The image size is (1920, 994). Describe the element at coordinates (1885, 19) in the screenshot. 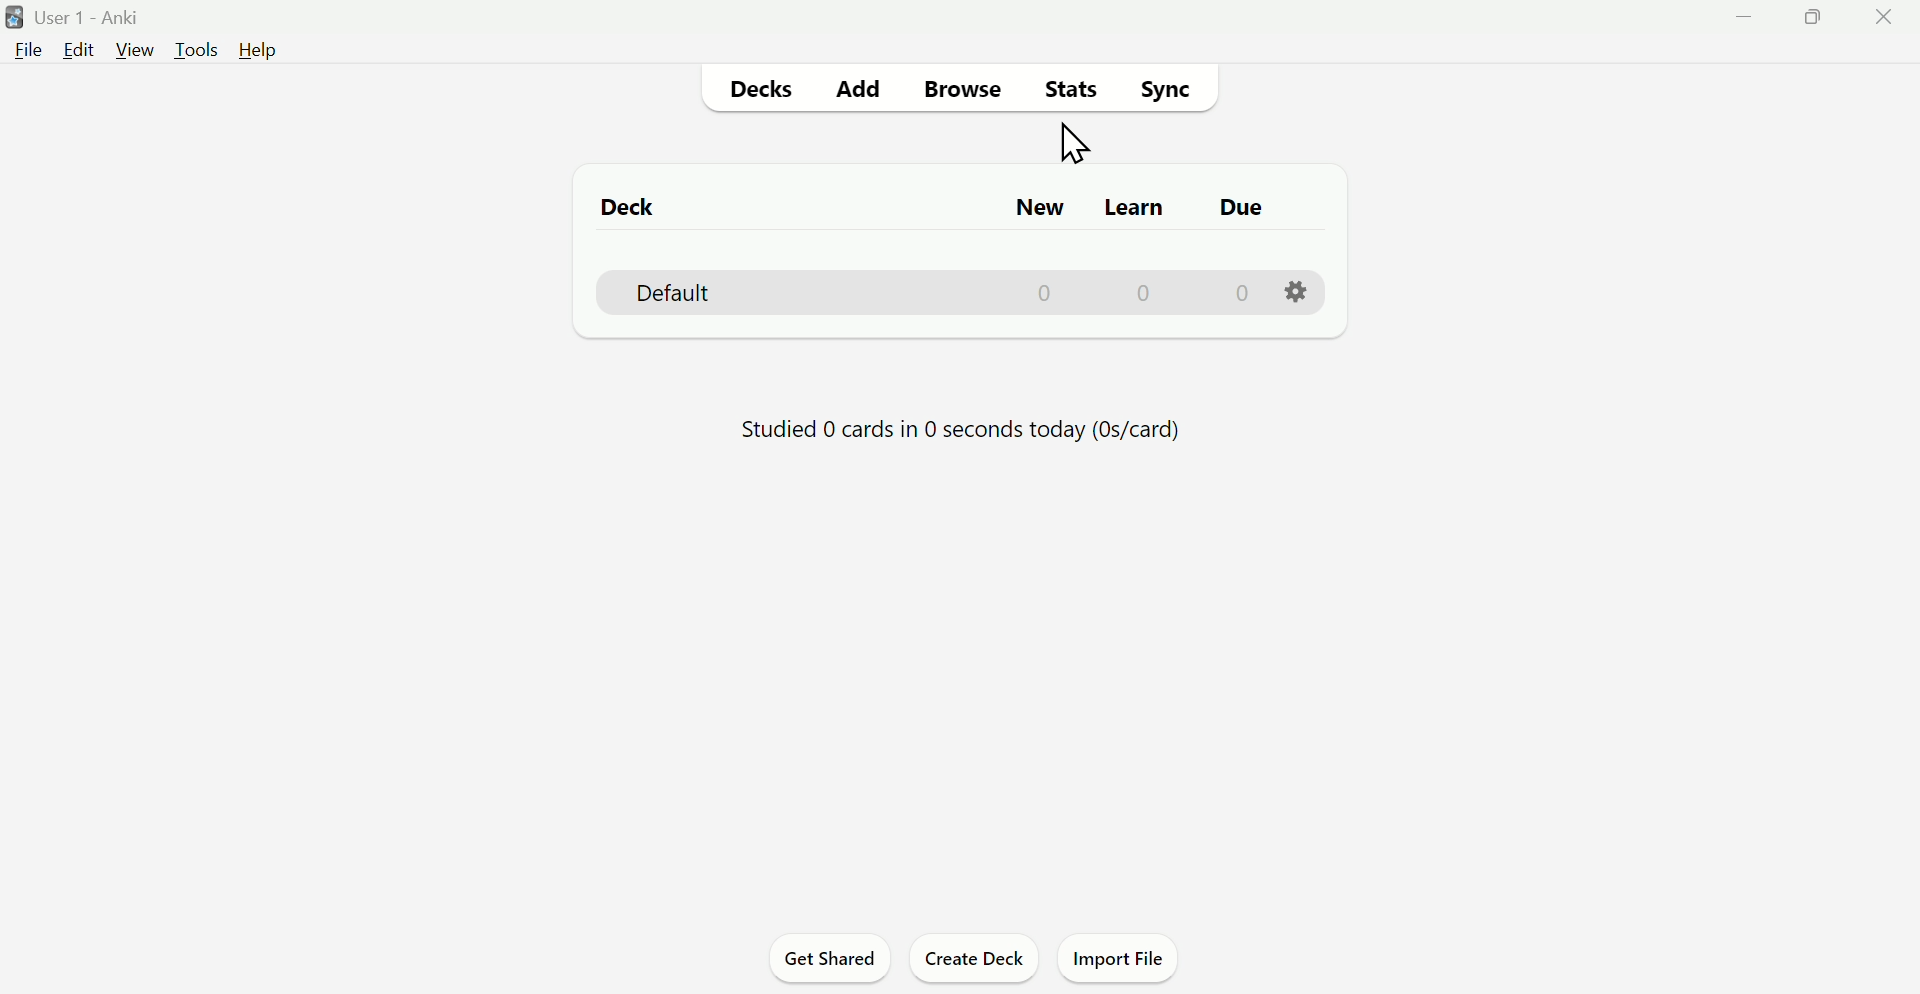

I see `Close` at that location.